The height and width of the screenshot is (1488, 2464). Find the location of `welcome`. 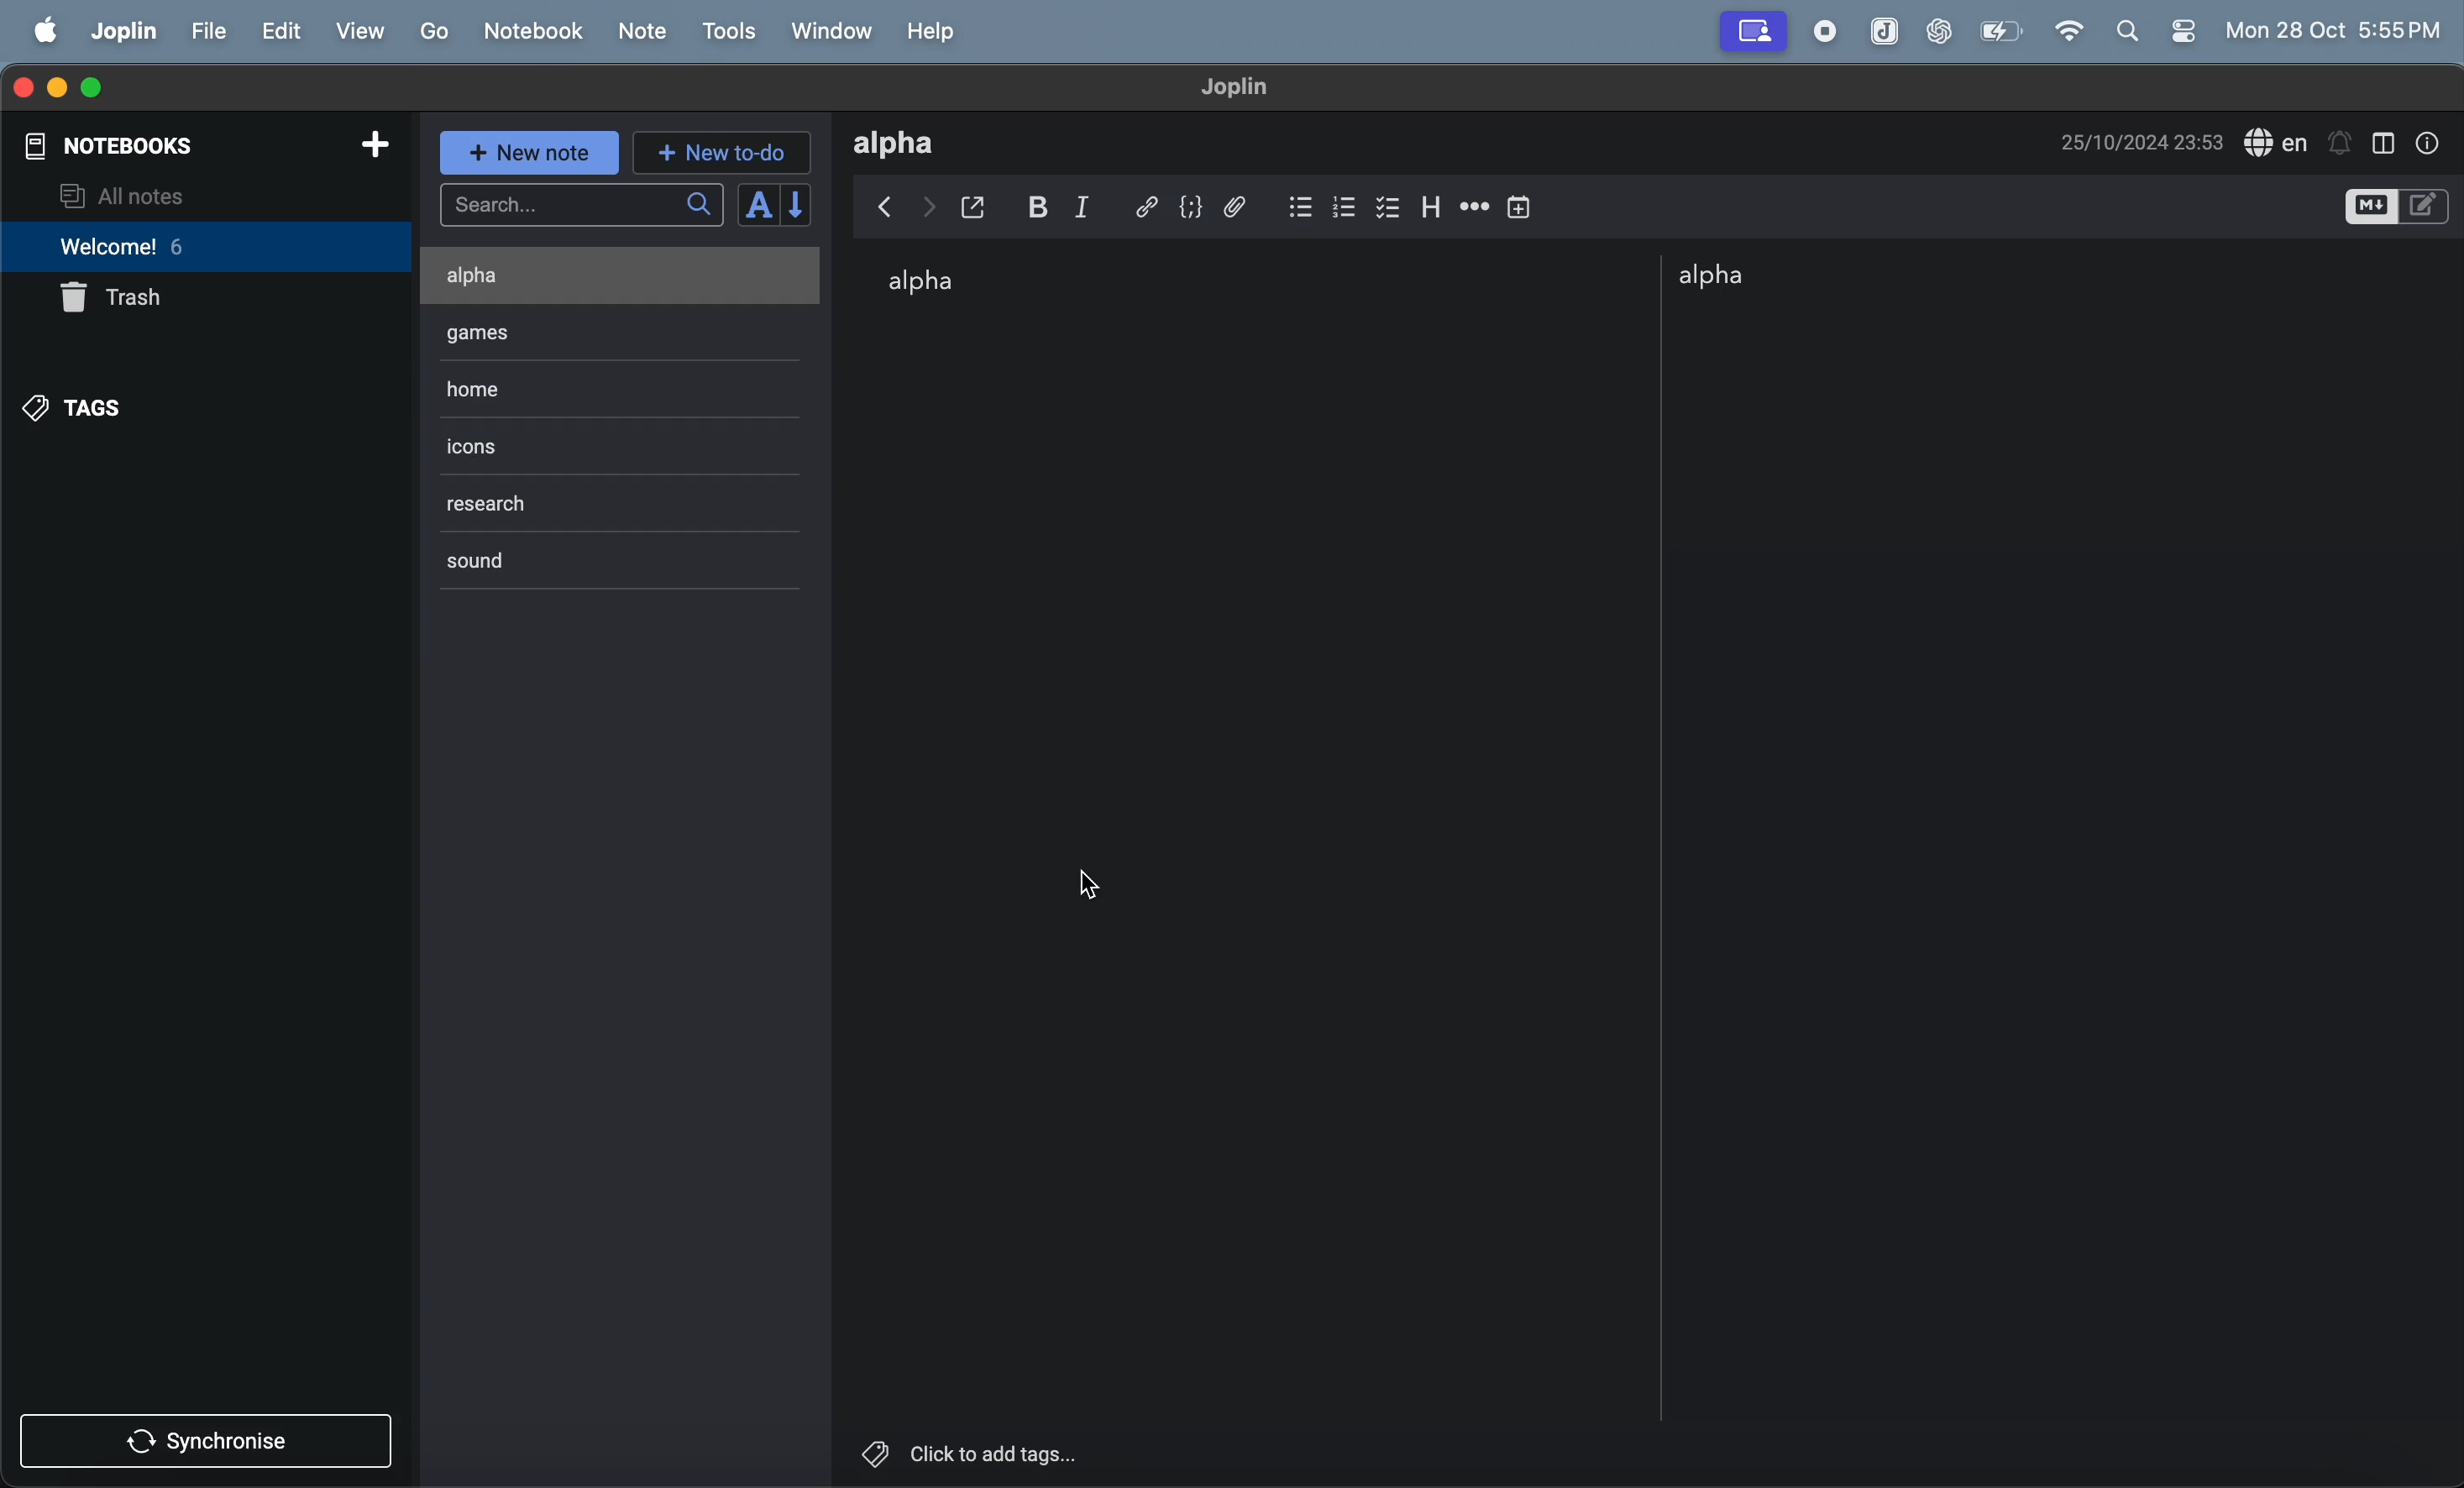

welcome is located at coordinates (167, 248).